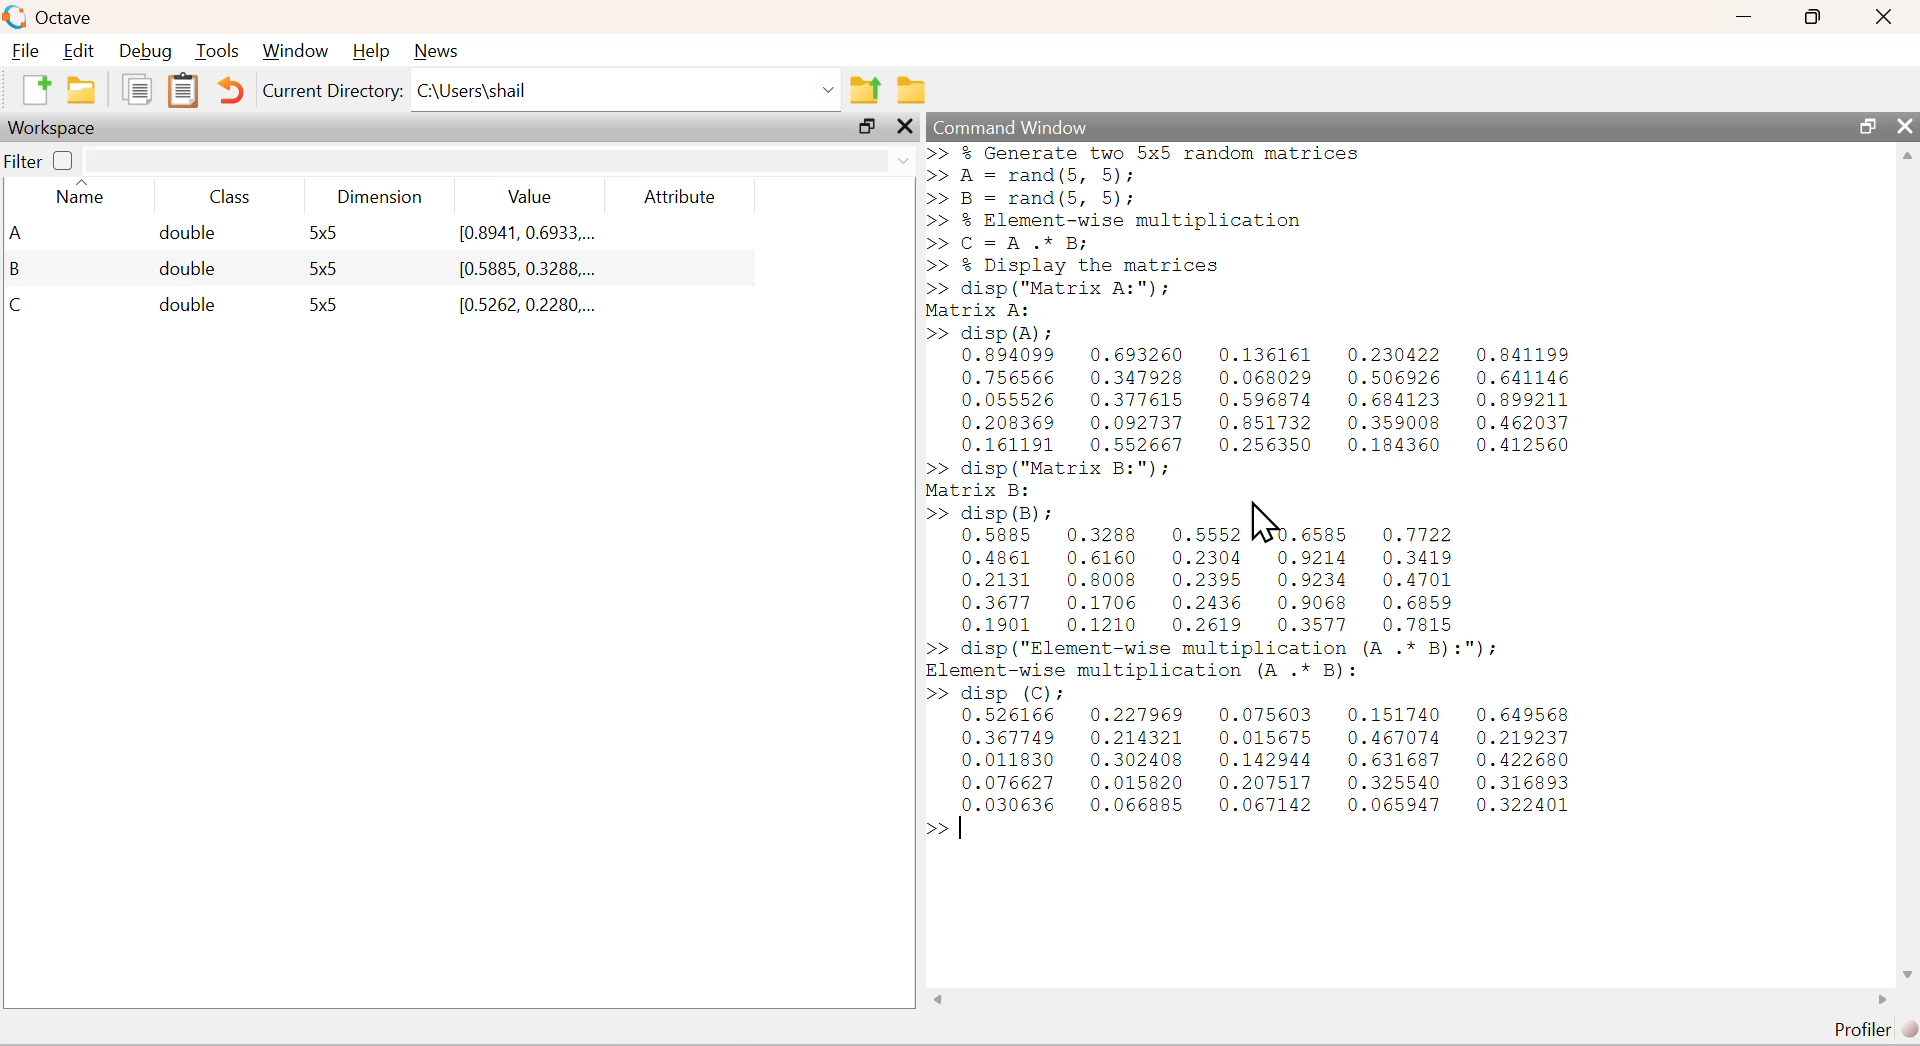  I want to click on Copy, so click(137, 96).